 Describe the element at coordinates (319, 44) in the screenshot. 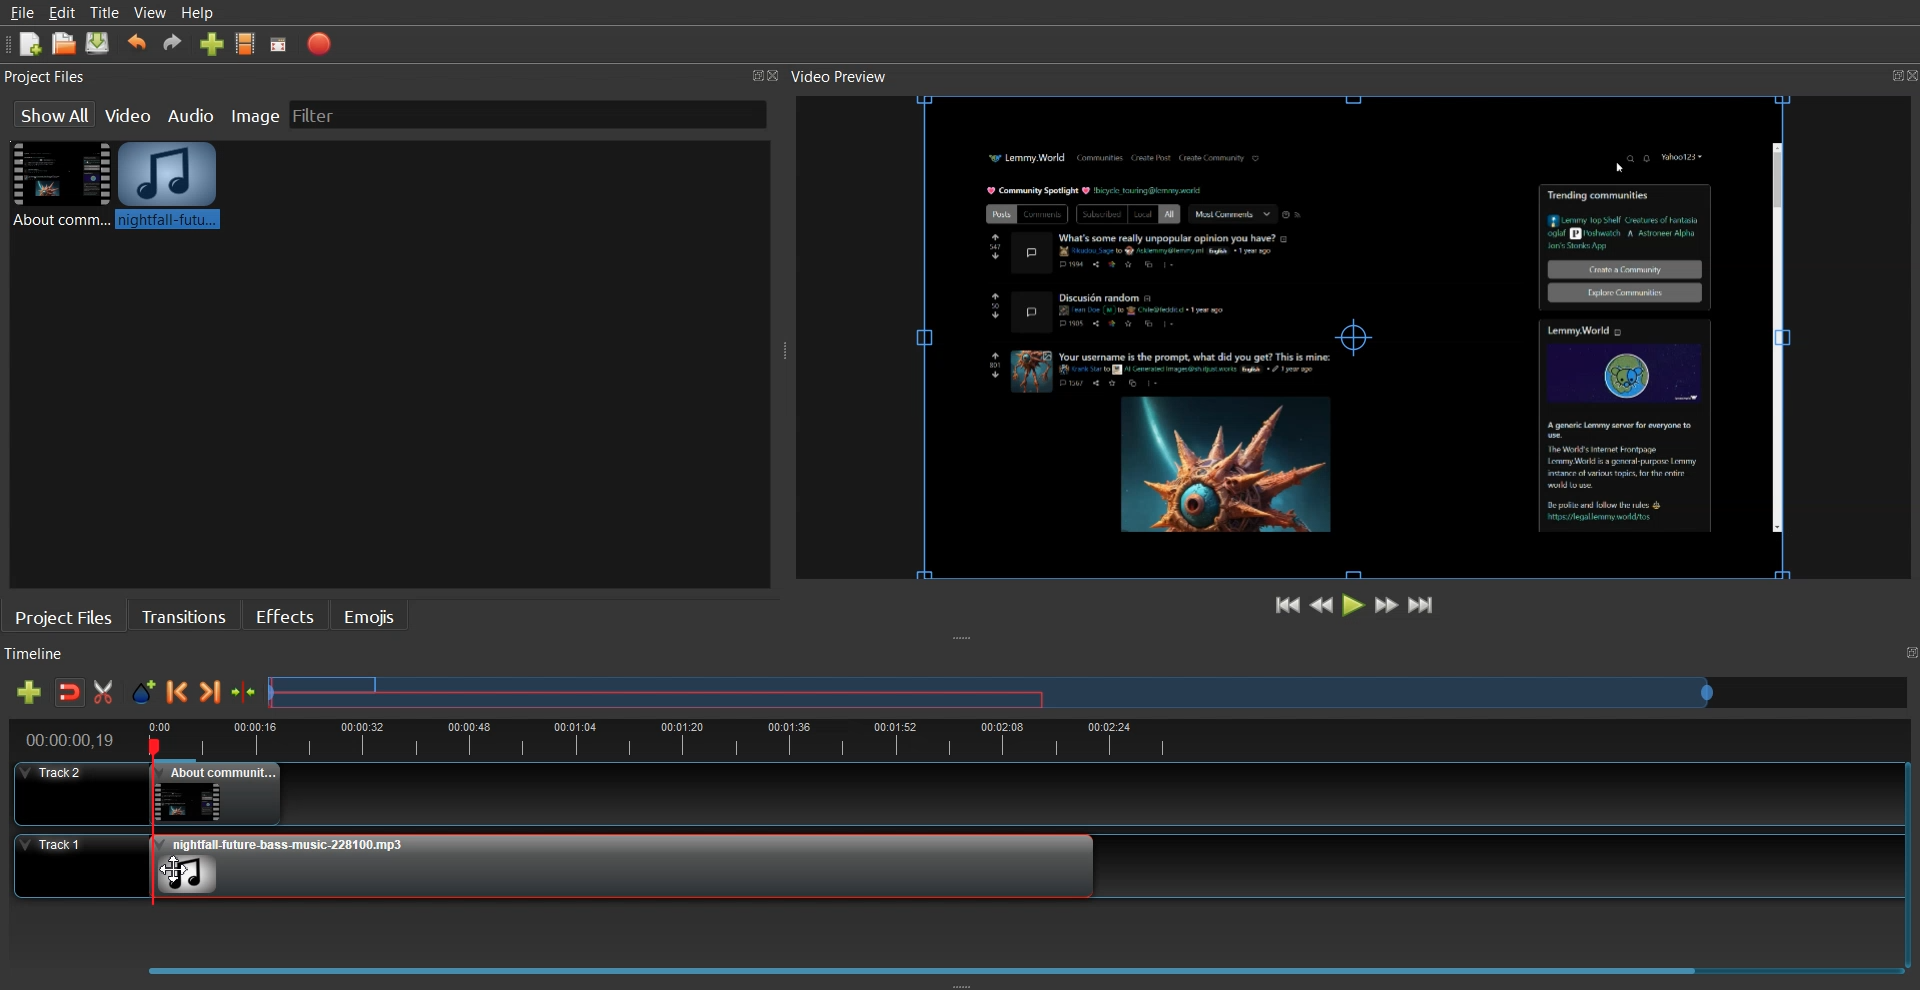

I see `Export Video` at that location.